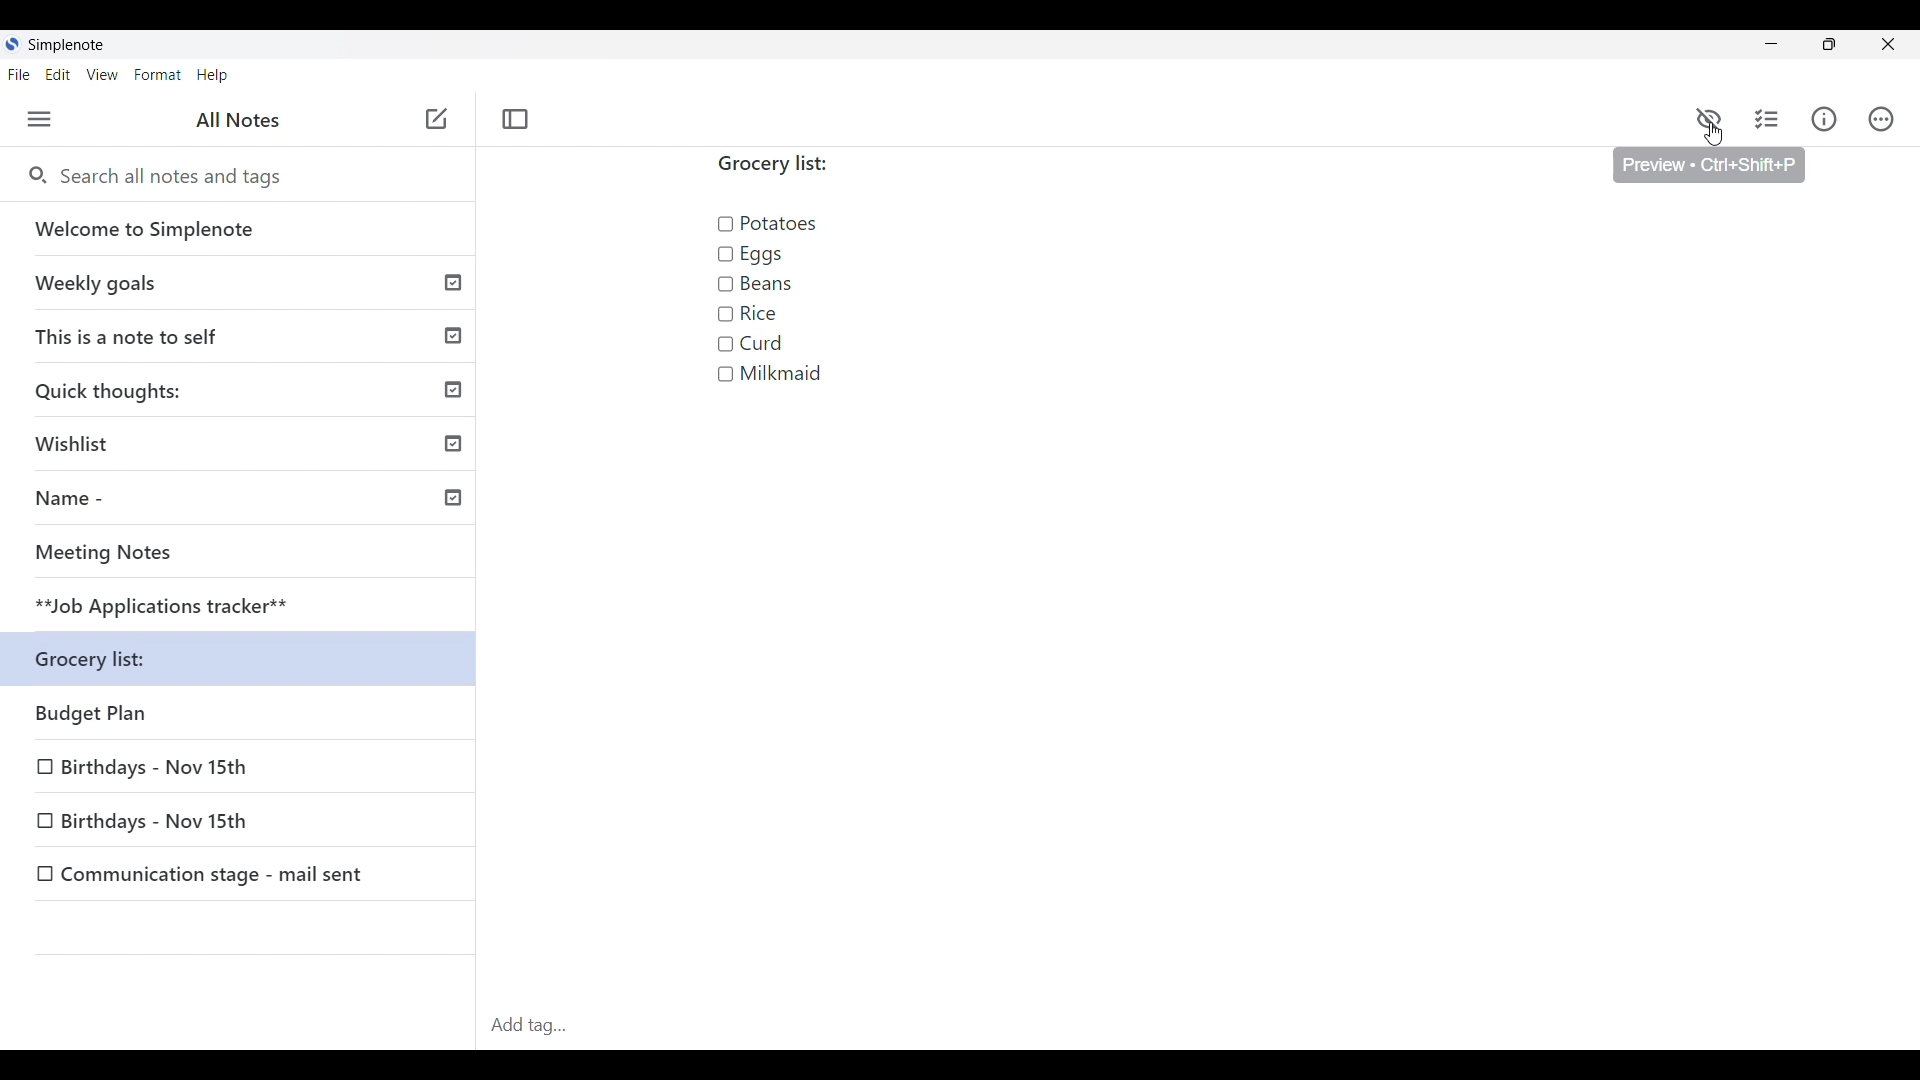 The image size is (1920, 1080). Describe the element at coordinates (62, 44) in the screenshot. I see `Simplenote` at that location.